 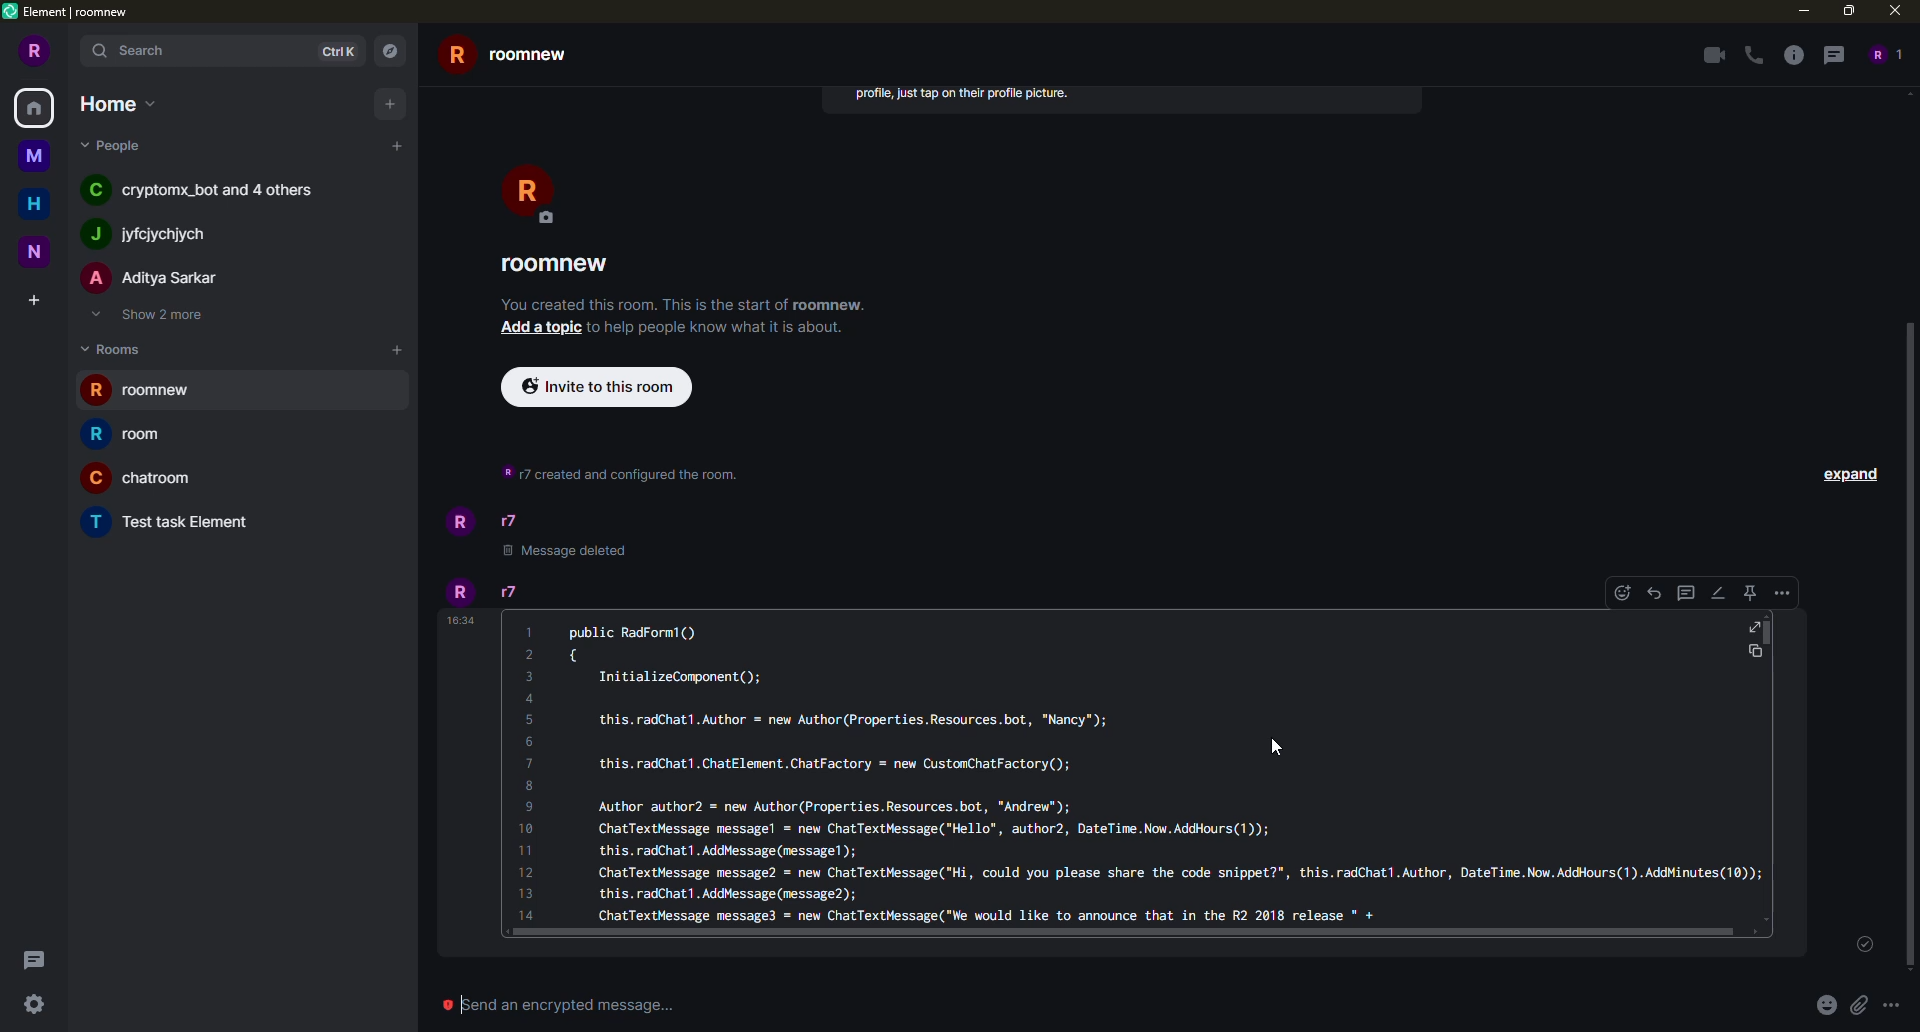 I want to click on home, so click(x=33, y=201).